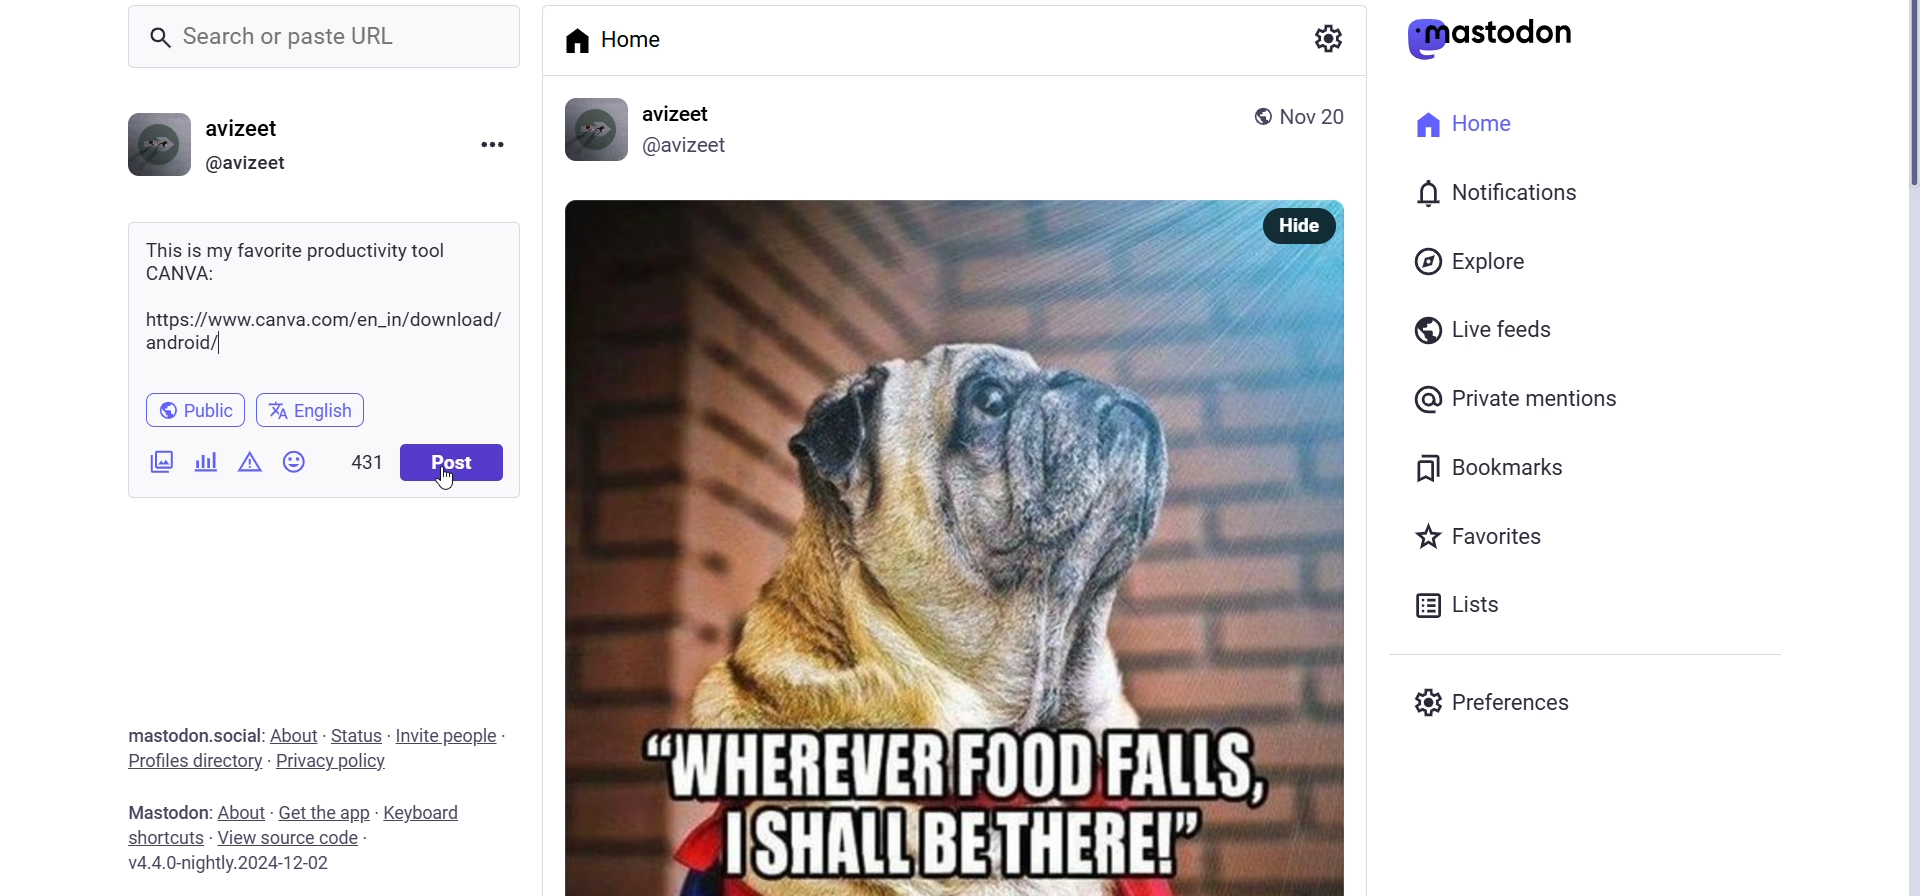 The width and height of the screenshot is (1920, 896). I want to click on mastodon social, so click(168, 736).